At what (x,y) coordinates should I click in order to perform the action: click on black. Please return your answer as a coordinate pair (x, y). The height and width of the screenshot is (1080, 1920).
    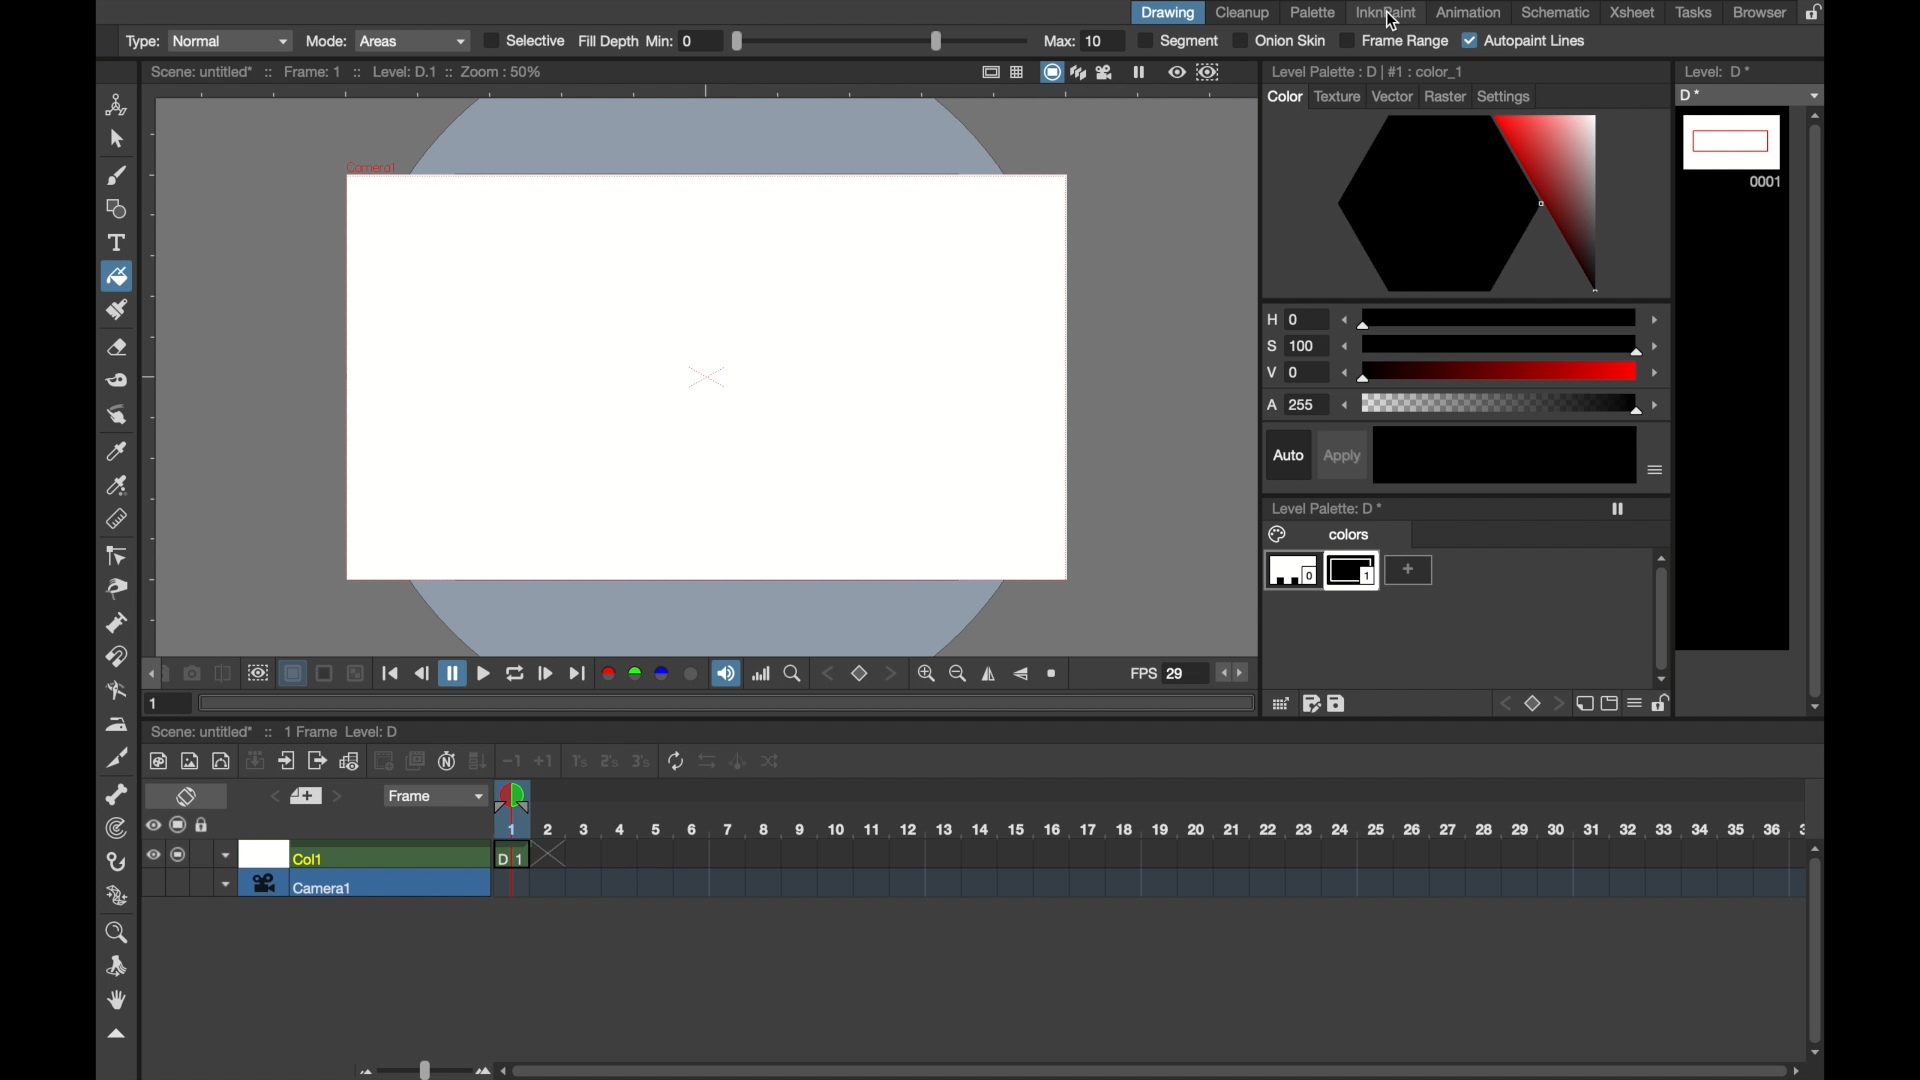
    Looking at the image, I should click on (1504, 455).